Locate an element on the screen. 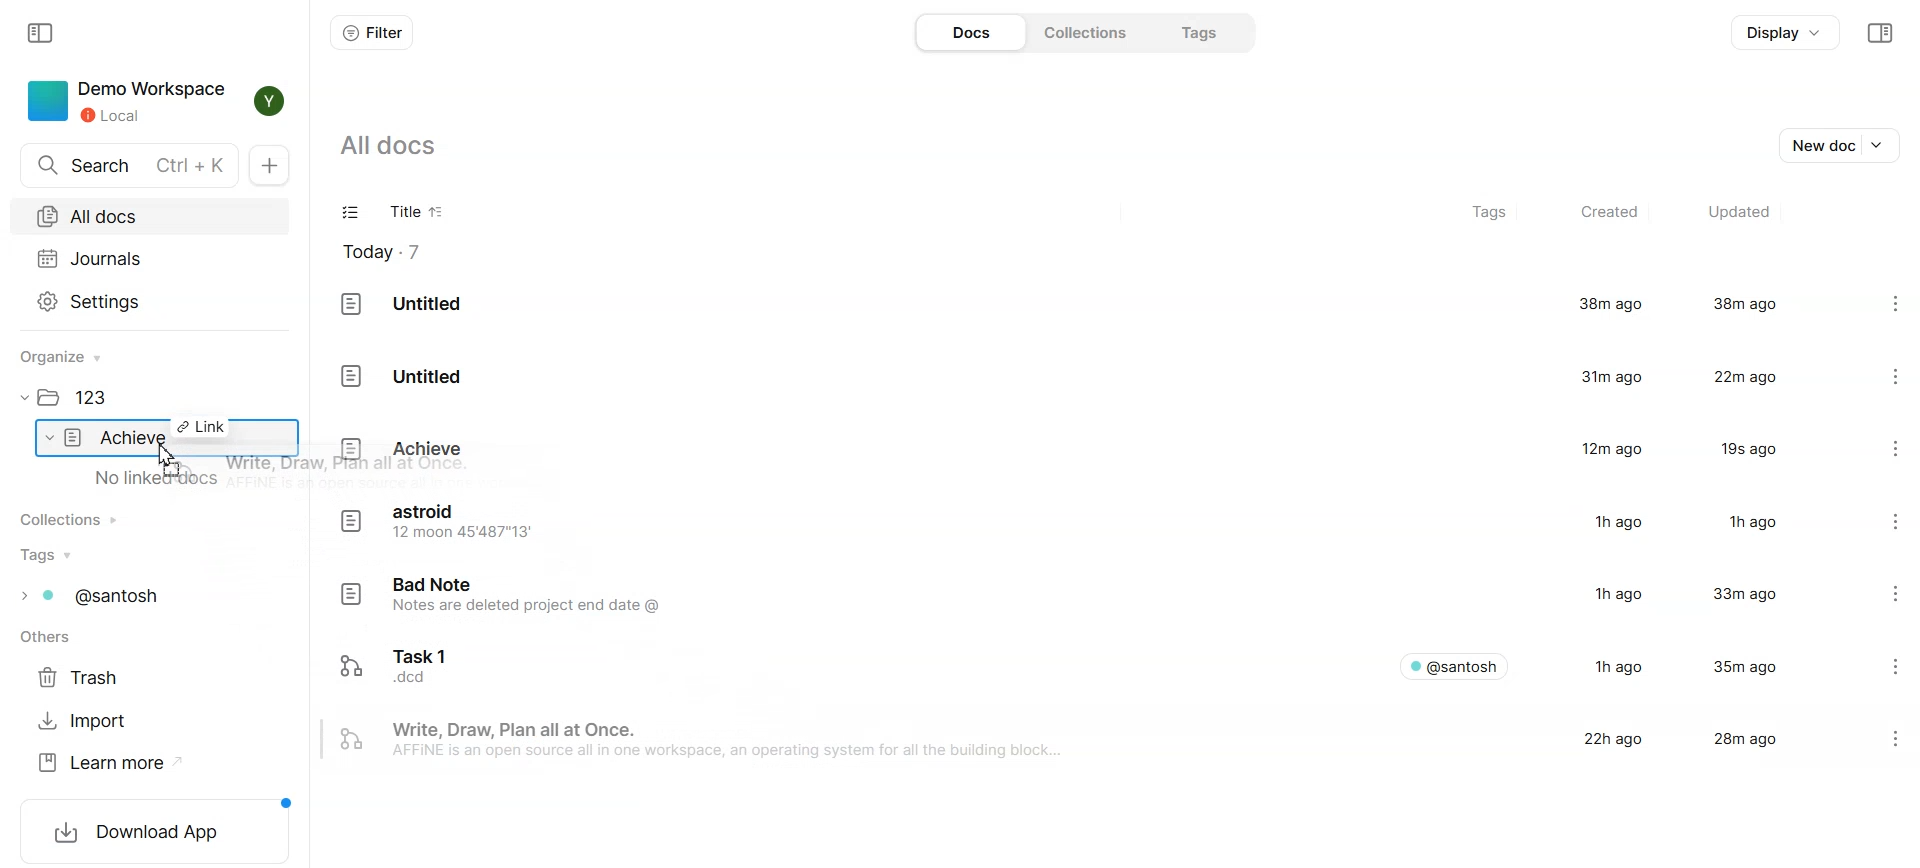  All docs is located at coordinates (149, 216).